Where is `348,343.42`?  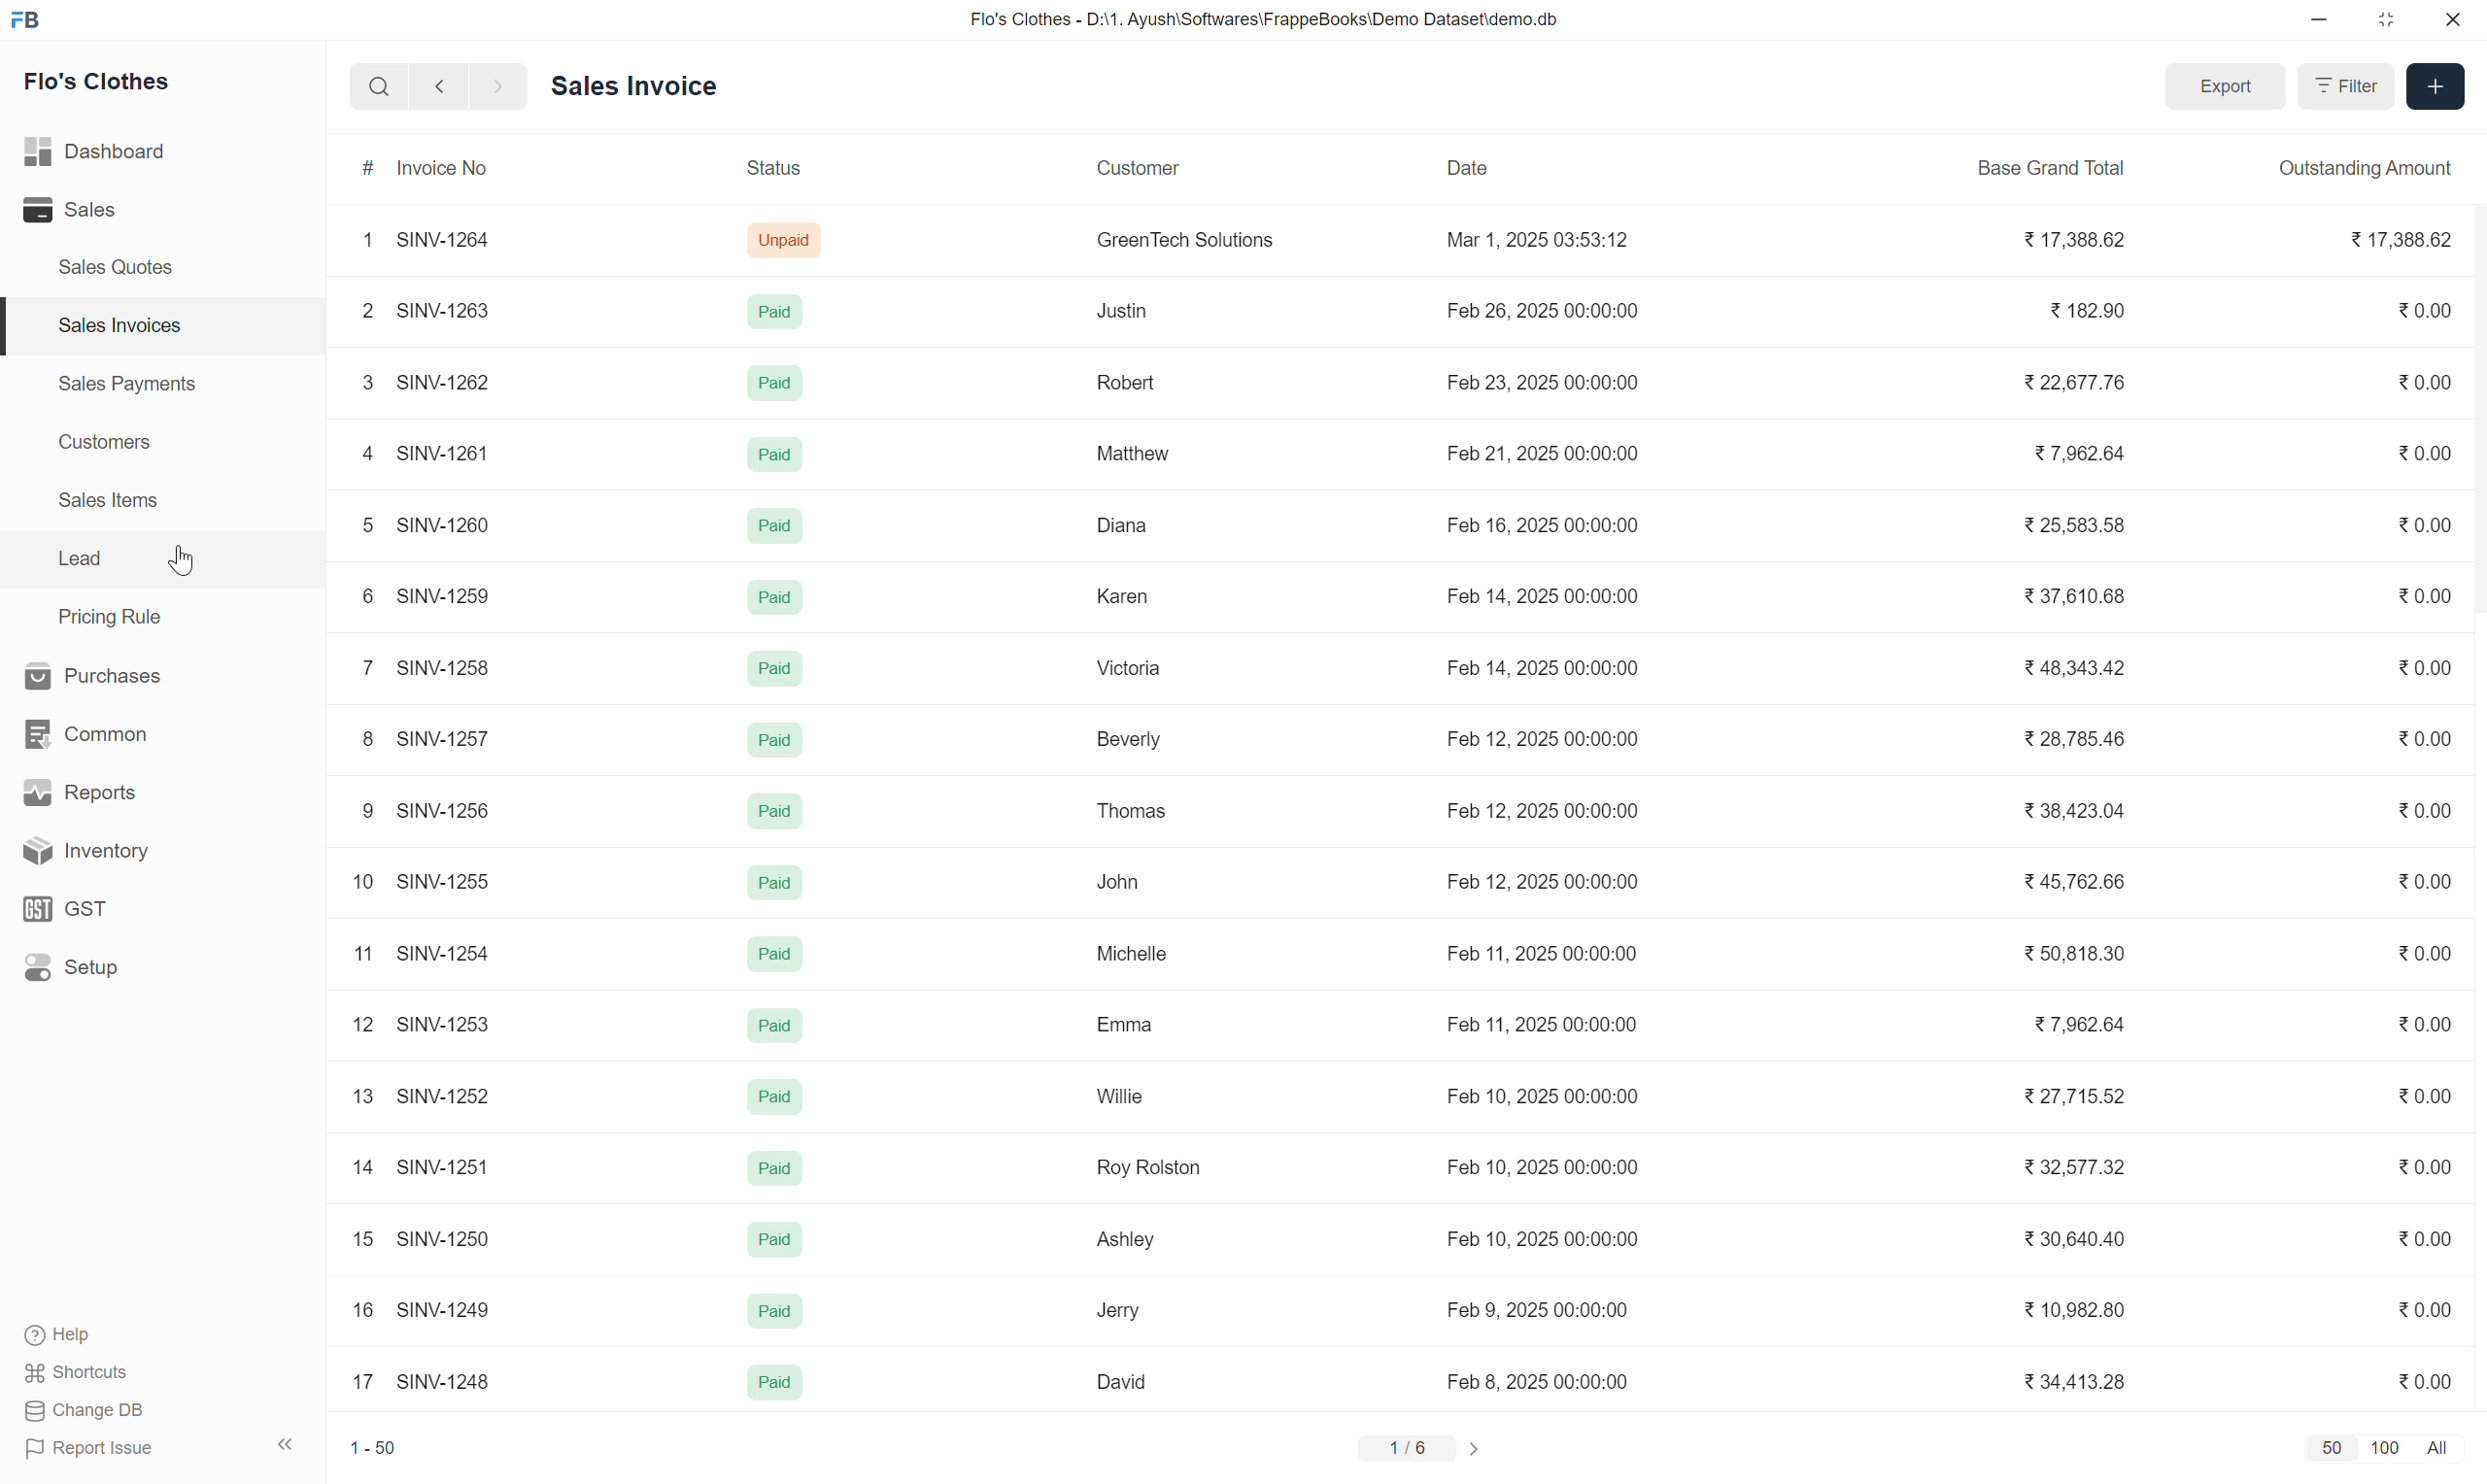 348,343.42 is located at coordinates (2083, 665).